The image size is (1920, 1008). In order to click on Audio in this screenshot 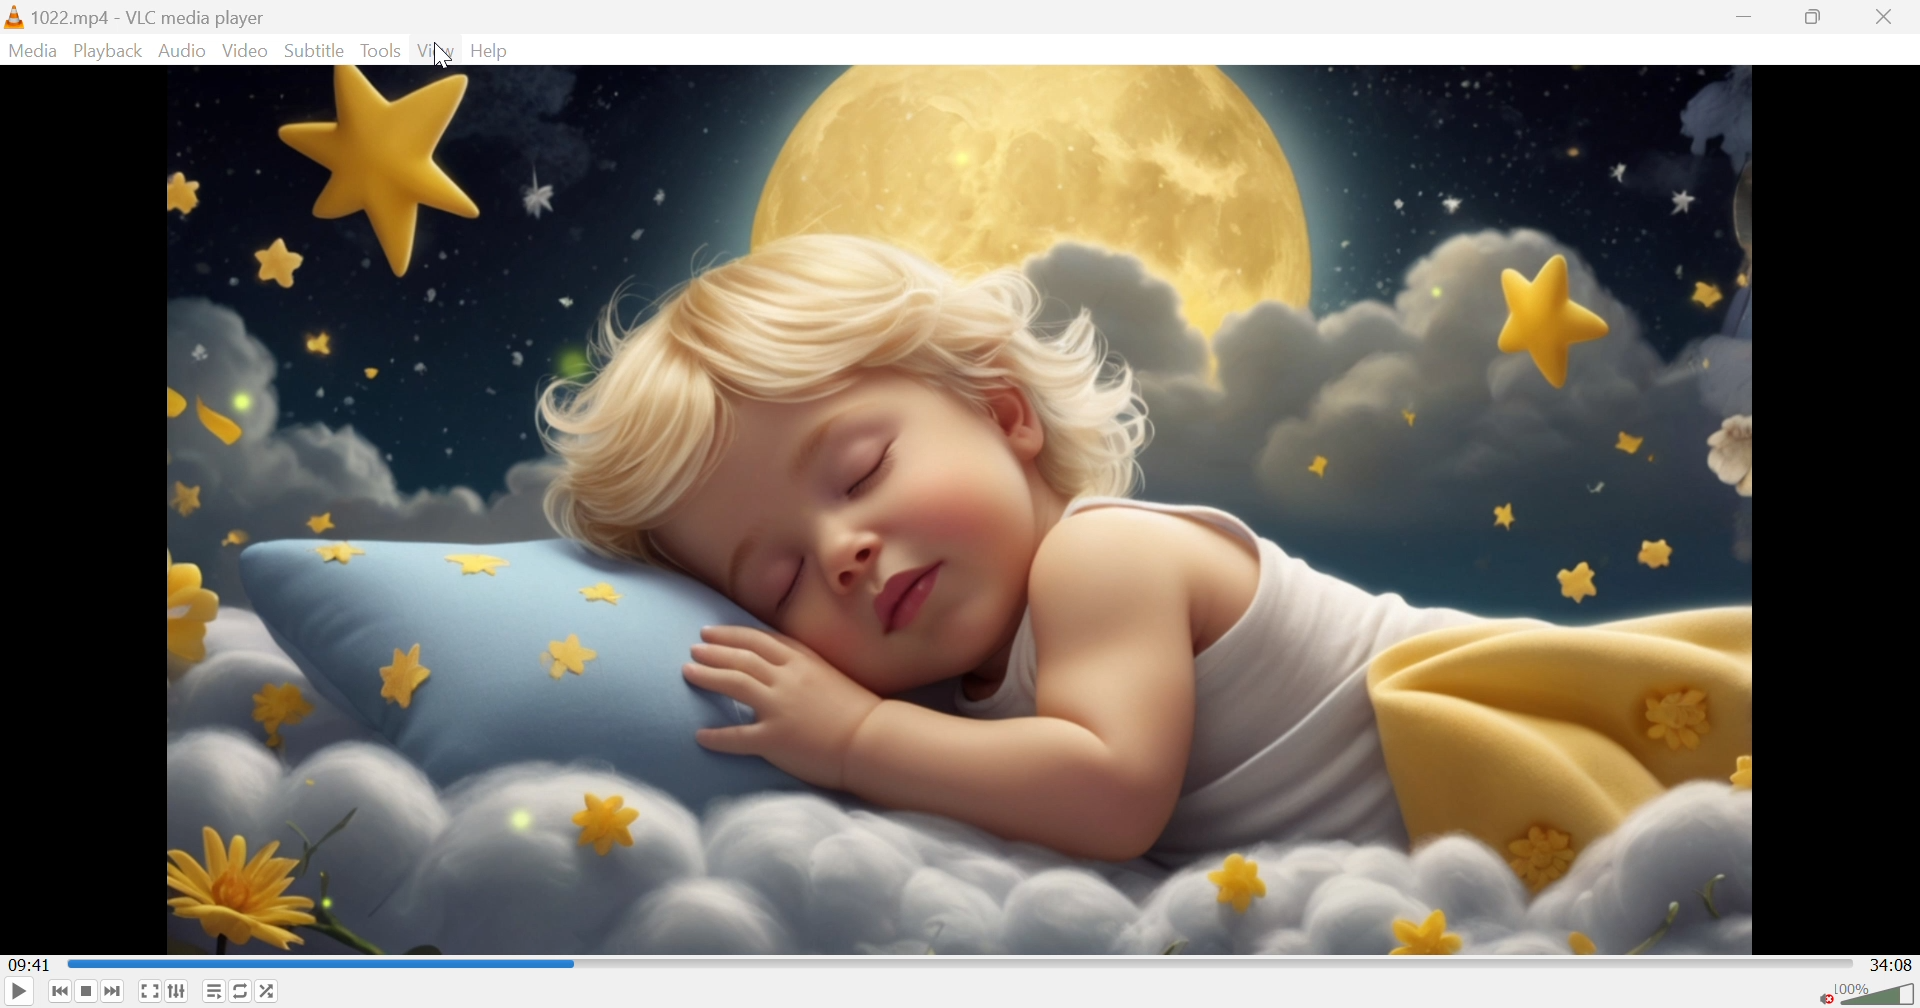, I will do `click(183, 51)`.